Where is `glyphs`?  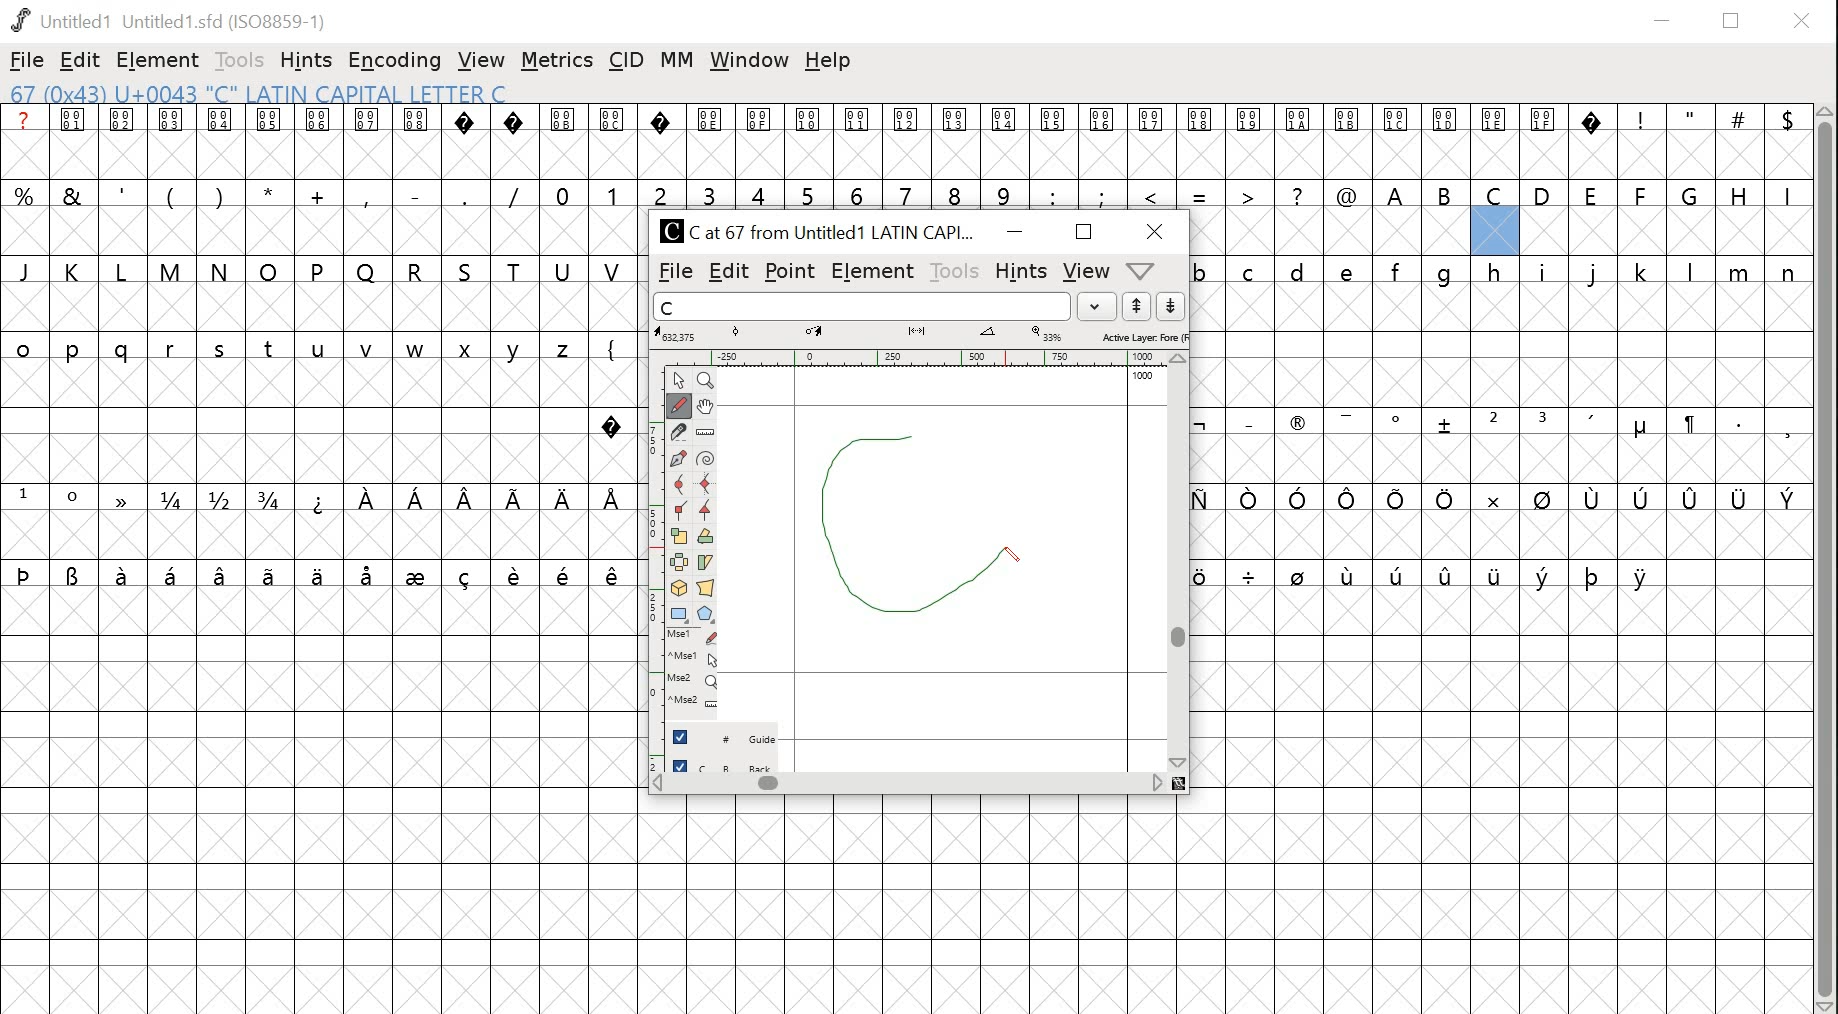
glyphs is located at coordinates (919, 156).